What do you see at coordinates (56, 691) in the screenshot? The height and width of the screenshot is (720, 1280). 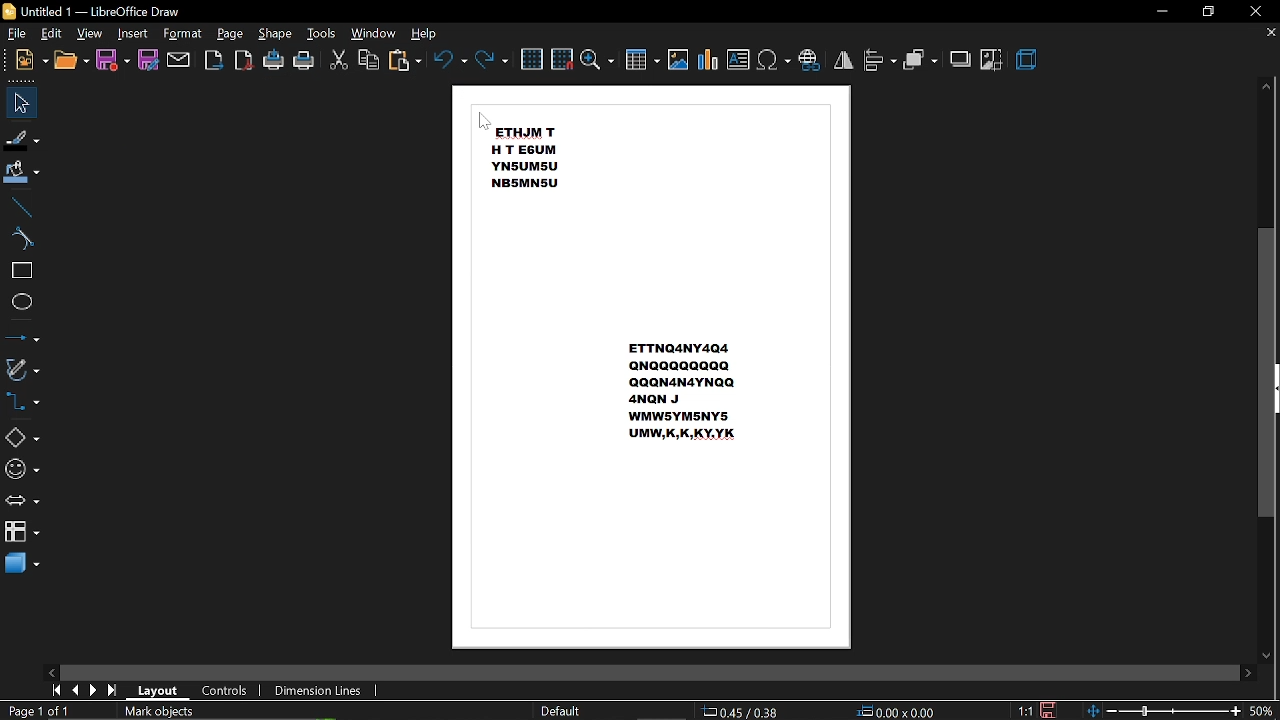 I see `go to first page` at bounding box center [56, 691].